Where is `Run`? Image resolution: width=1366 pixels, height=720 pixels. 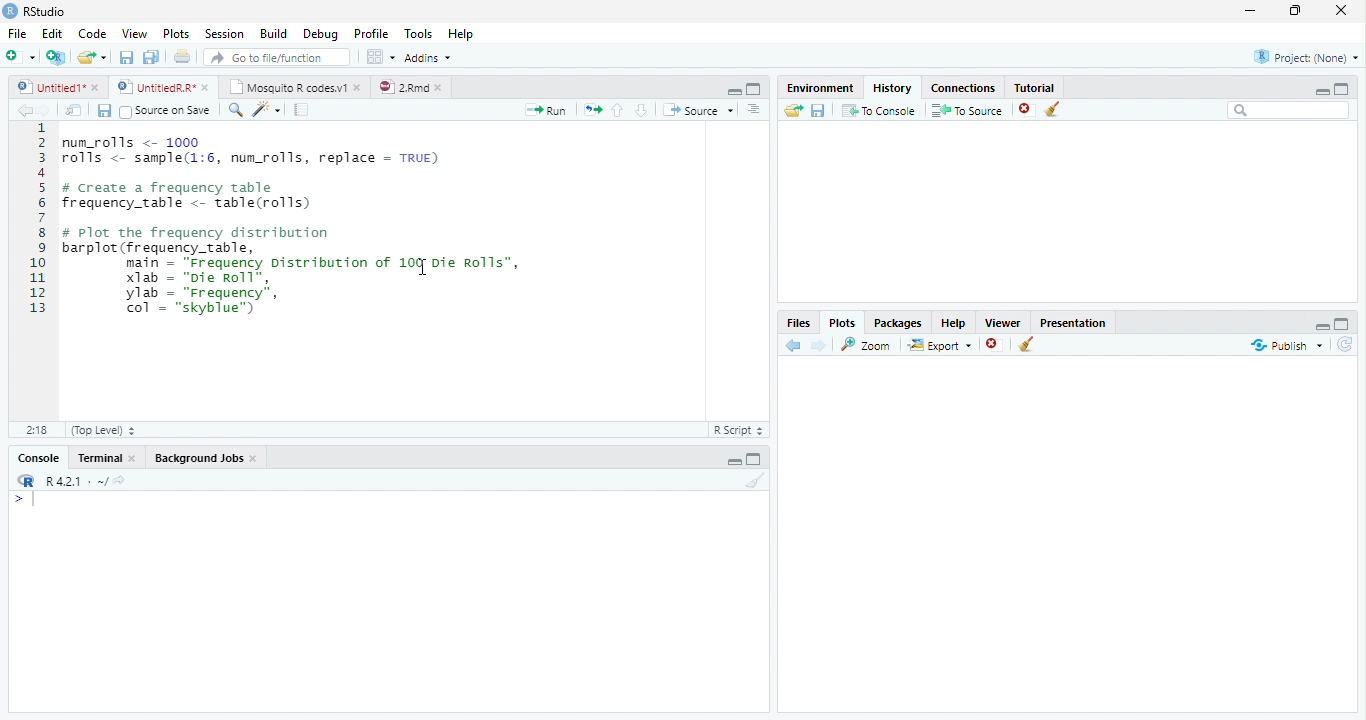
Run is located at coordinates (547, 110).